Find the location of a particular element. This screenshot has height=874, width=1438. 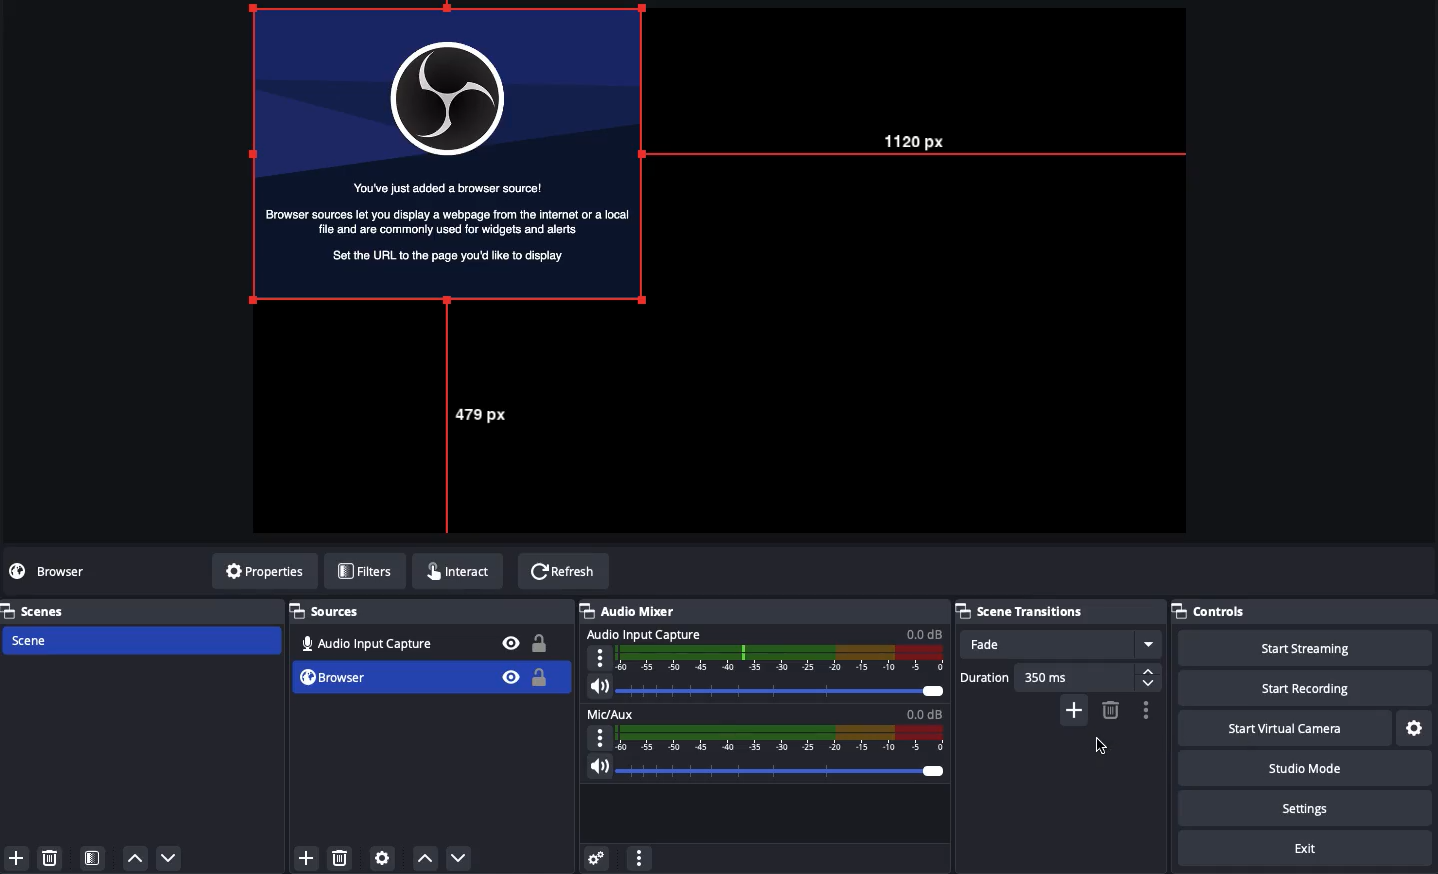

Move up is located at coordinates (424, 860).